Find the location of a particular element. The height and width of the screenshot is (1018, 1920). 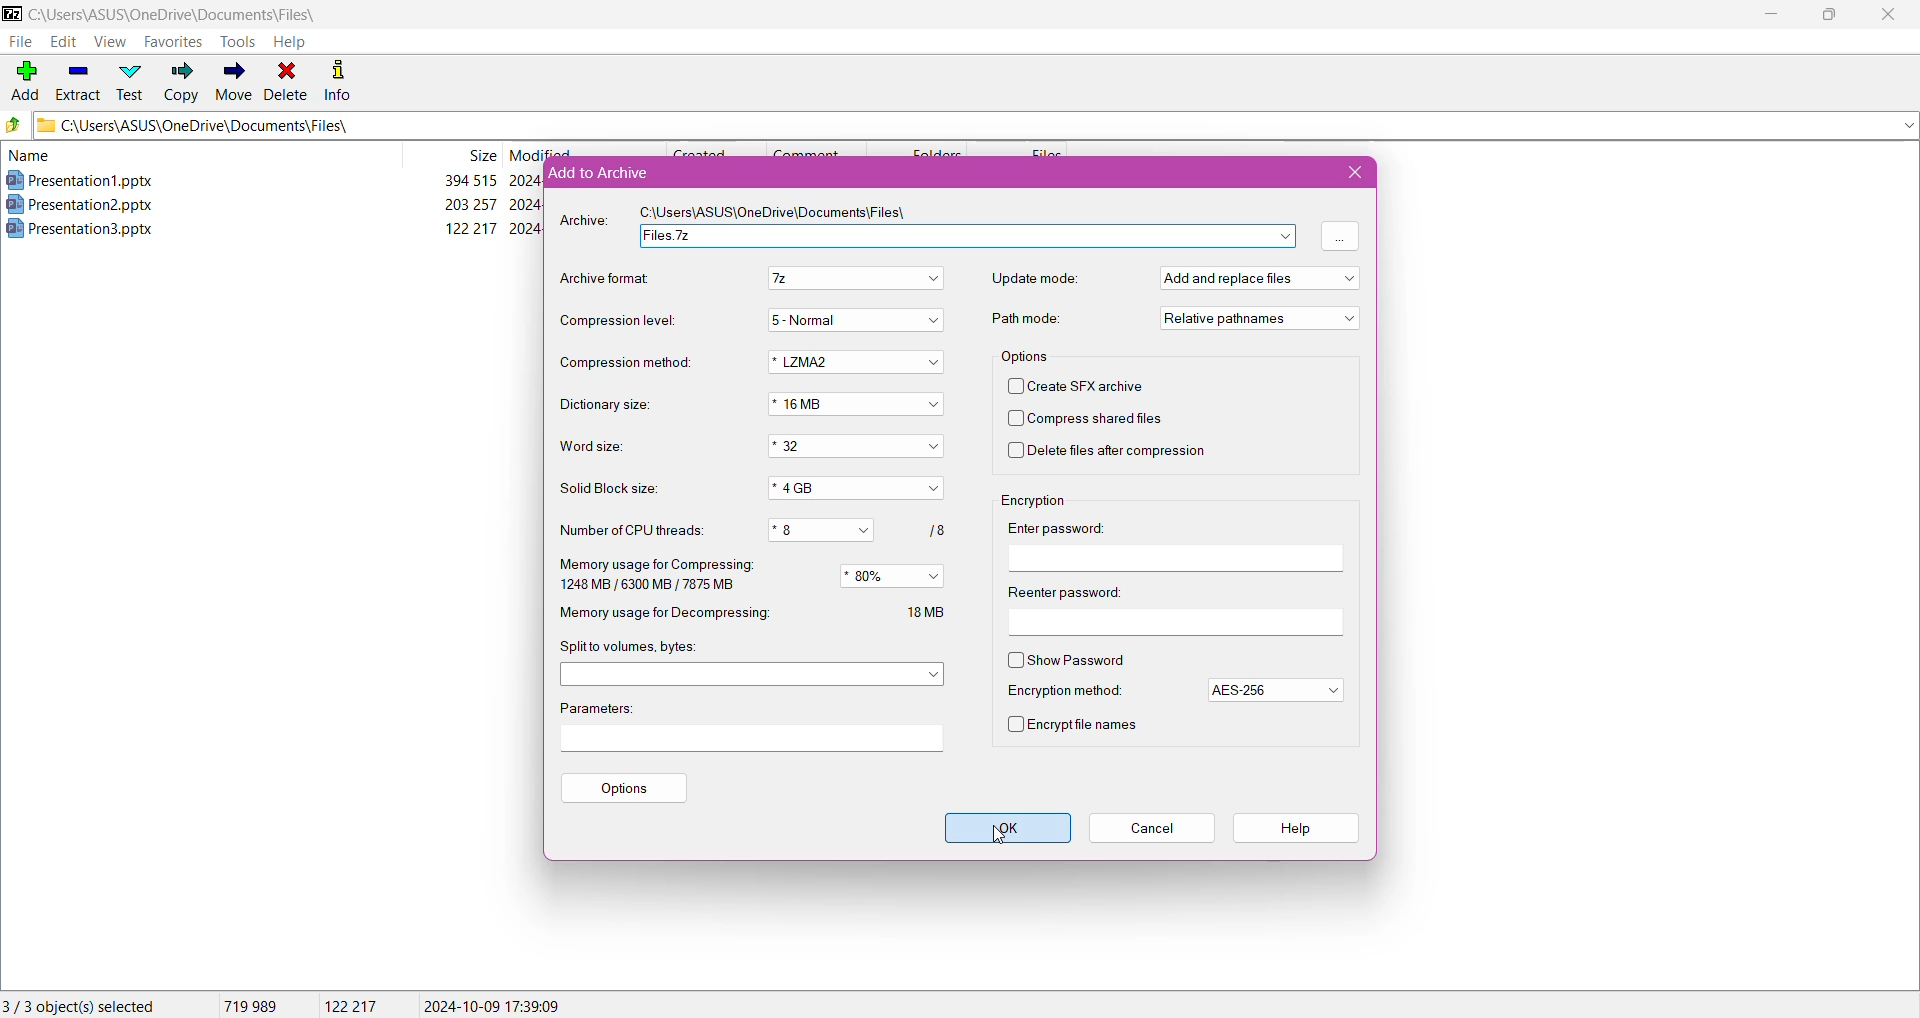

Update mode is located at coordinates (1031, 279).